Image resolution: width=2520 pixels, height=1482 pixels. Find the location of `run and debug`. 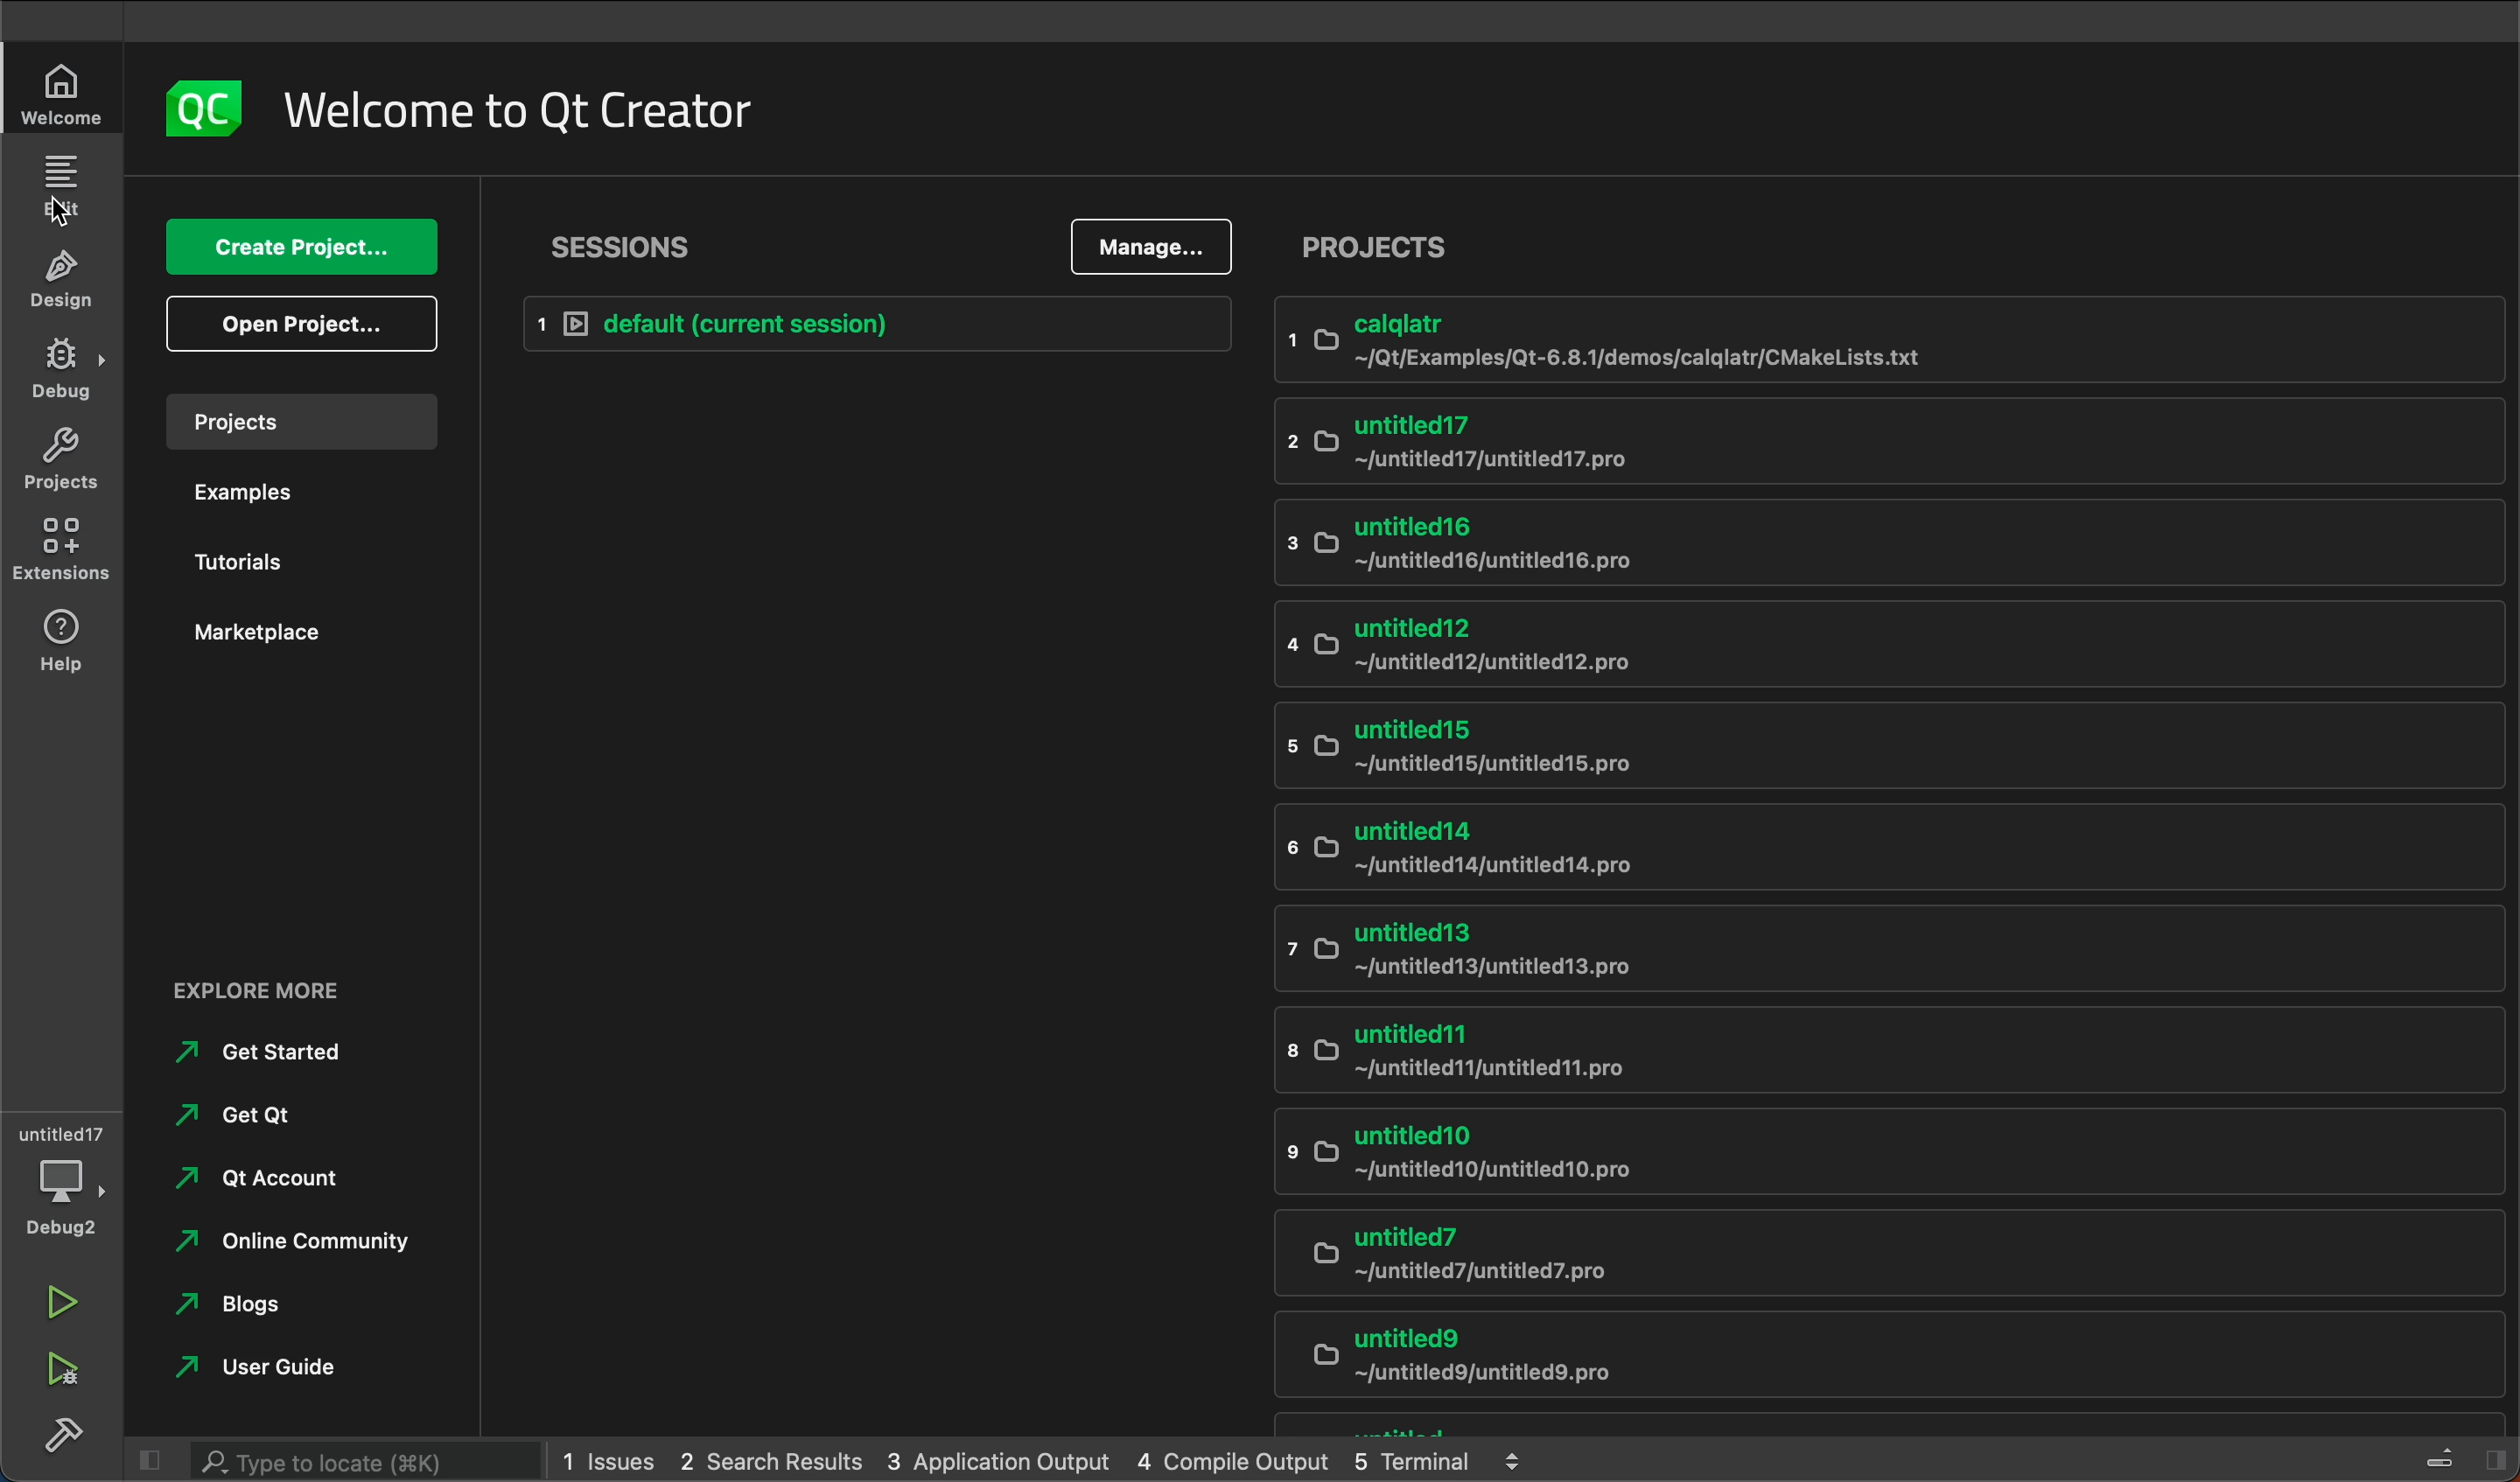

run and debug is located at coordinates (71, 1363).